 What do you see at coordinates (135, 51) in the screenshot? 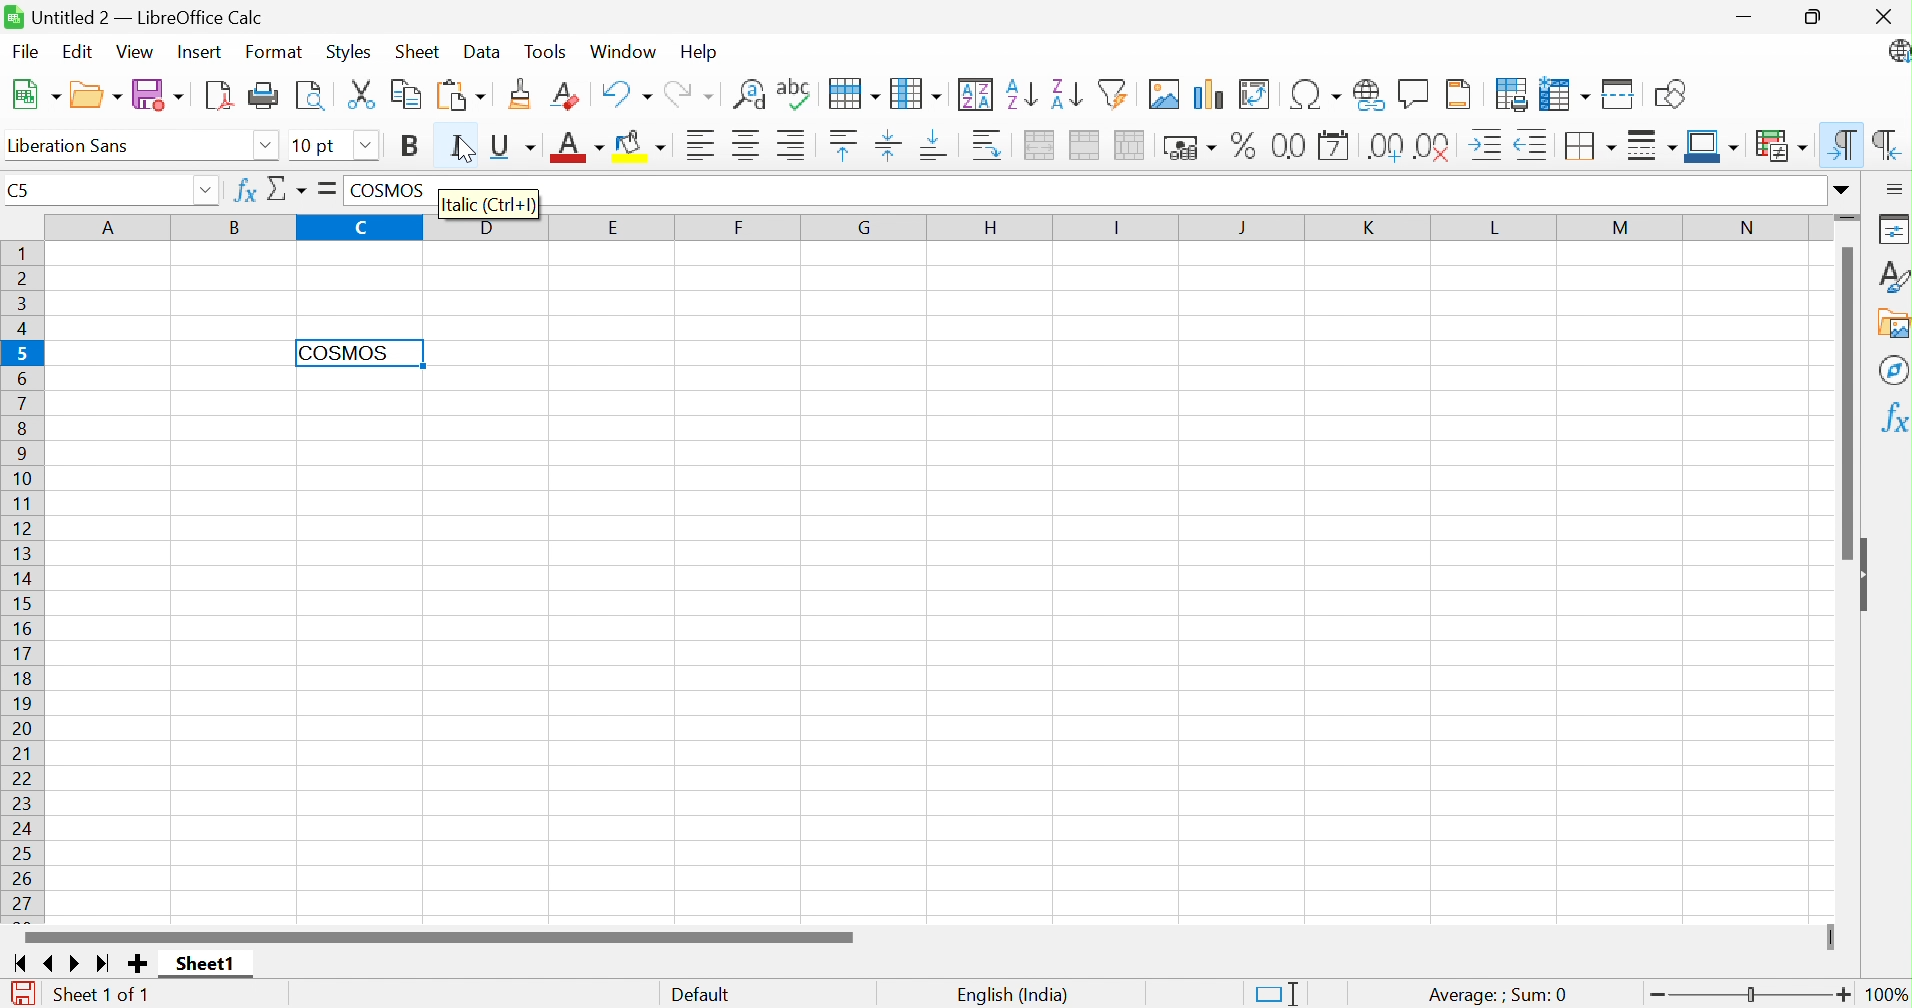
I see `View` at bounding box center [135, 51].